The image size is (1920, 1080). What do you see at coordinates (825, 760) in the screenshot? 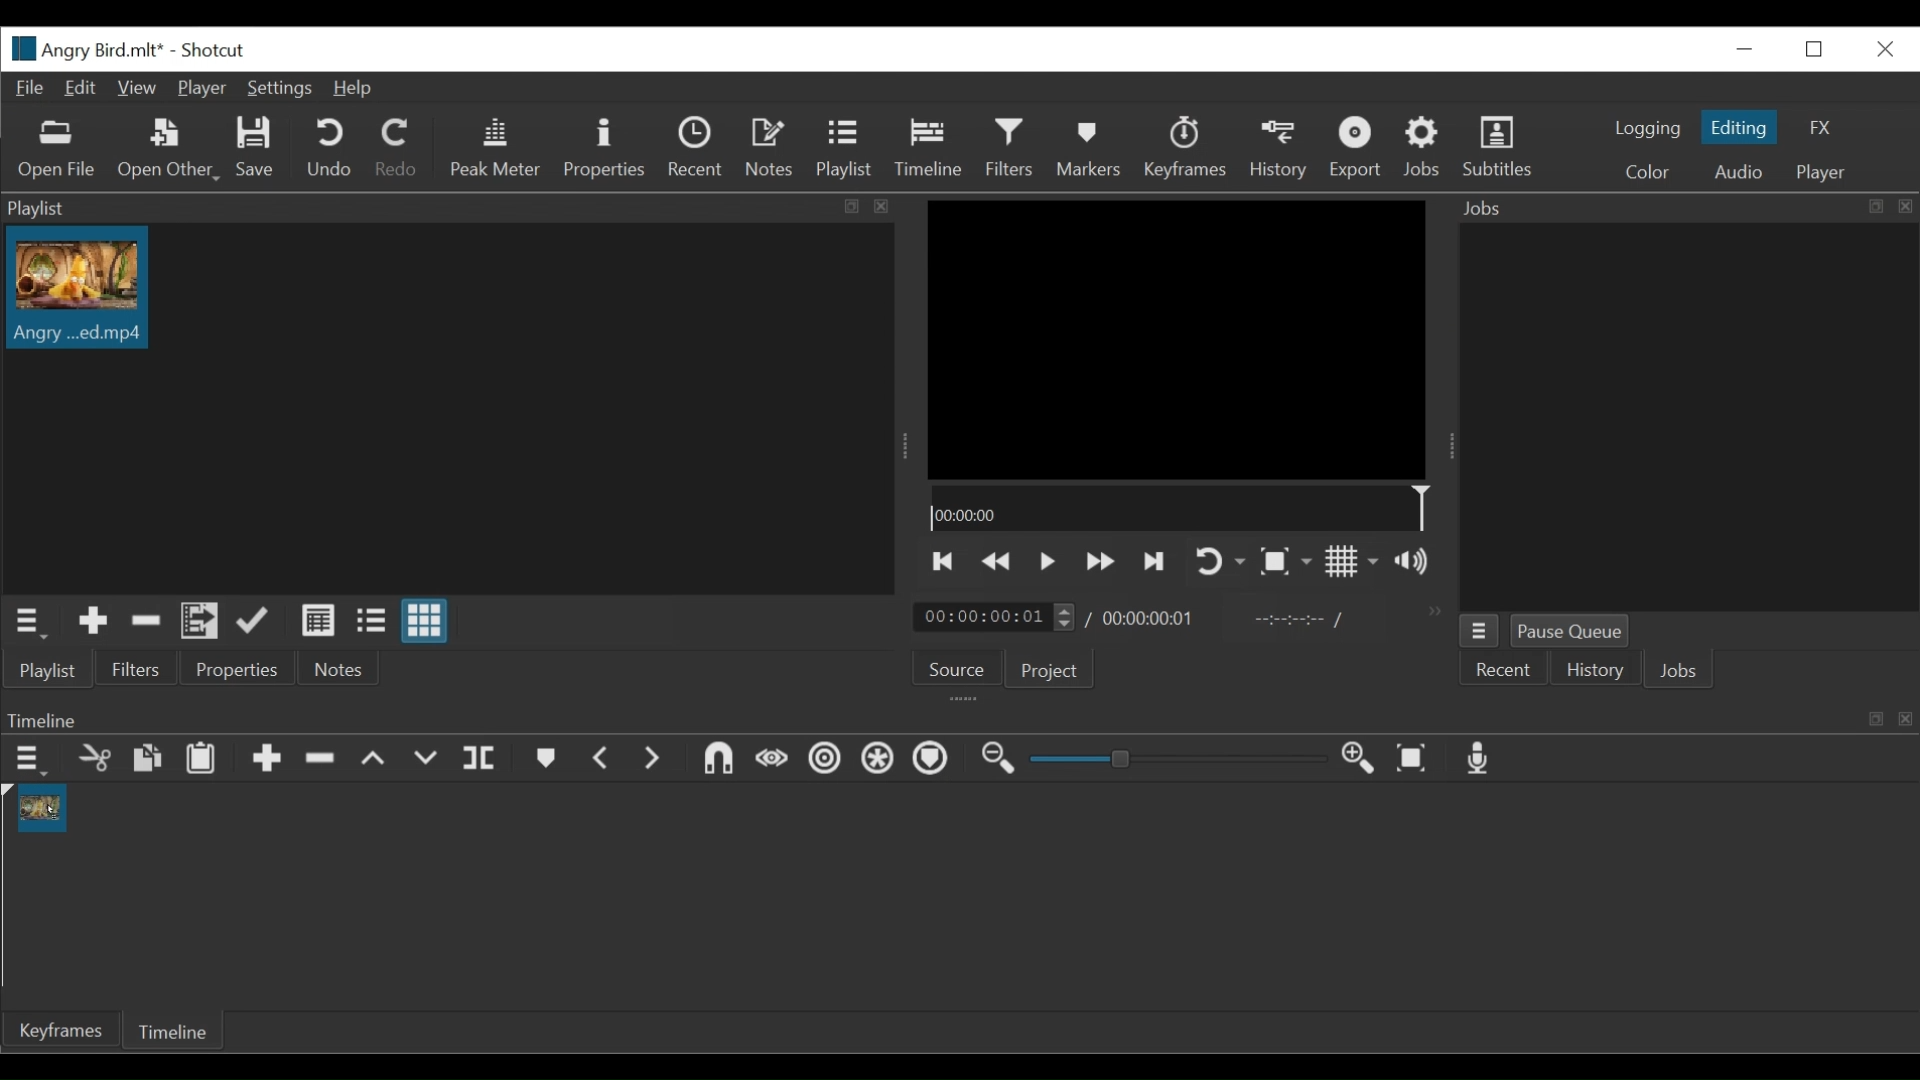
I see `Ripple` at bounding box center [825, 760].